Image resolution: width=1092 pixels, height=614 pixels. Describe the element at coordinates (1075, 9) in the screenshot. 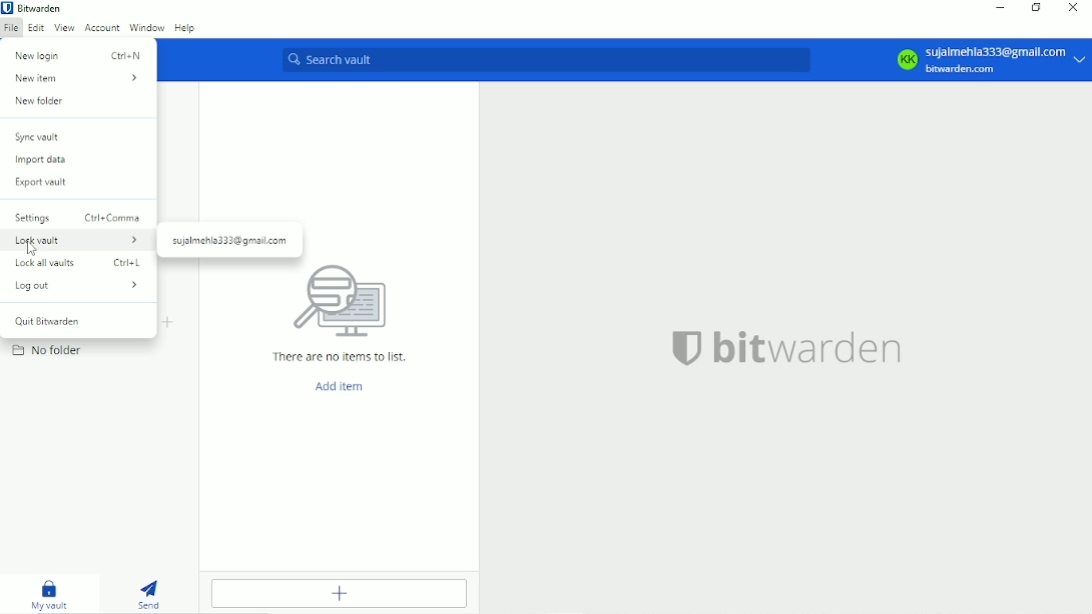

I see `Close` at that location.